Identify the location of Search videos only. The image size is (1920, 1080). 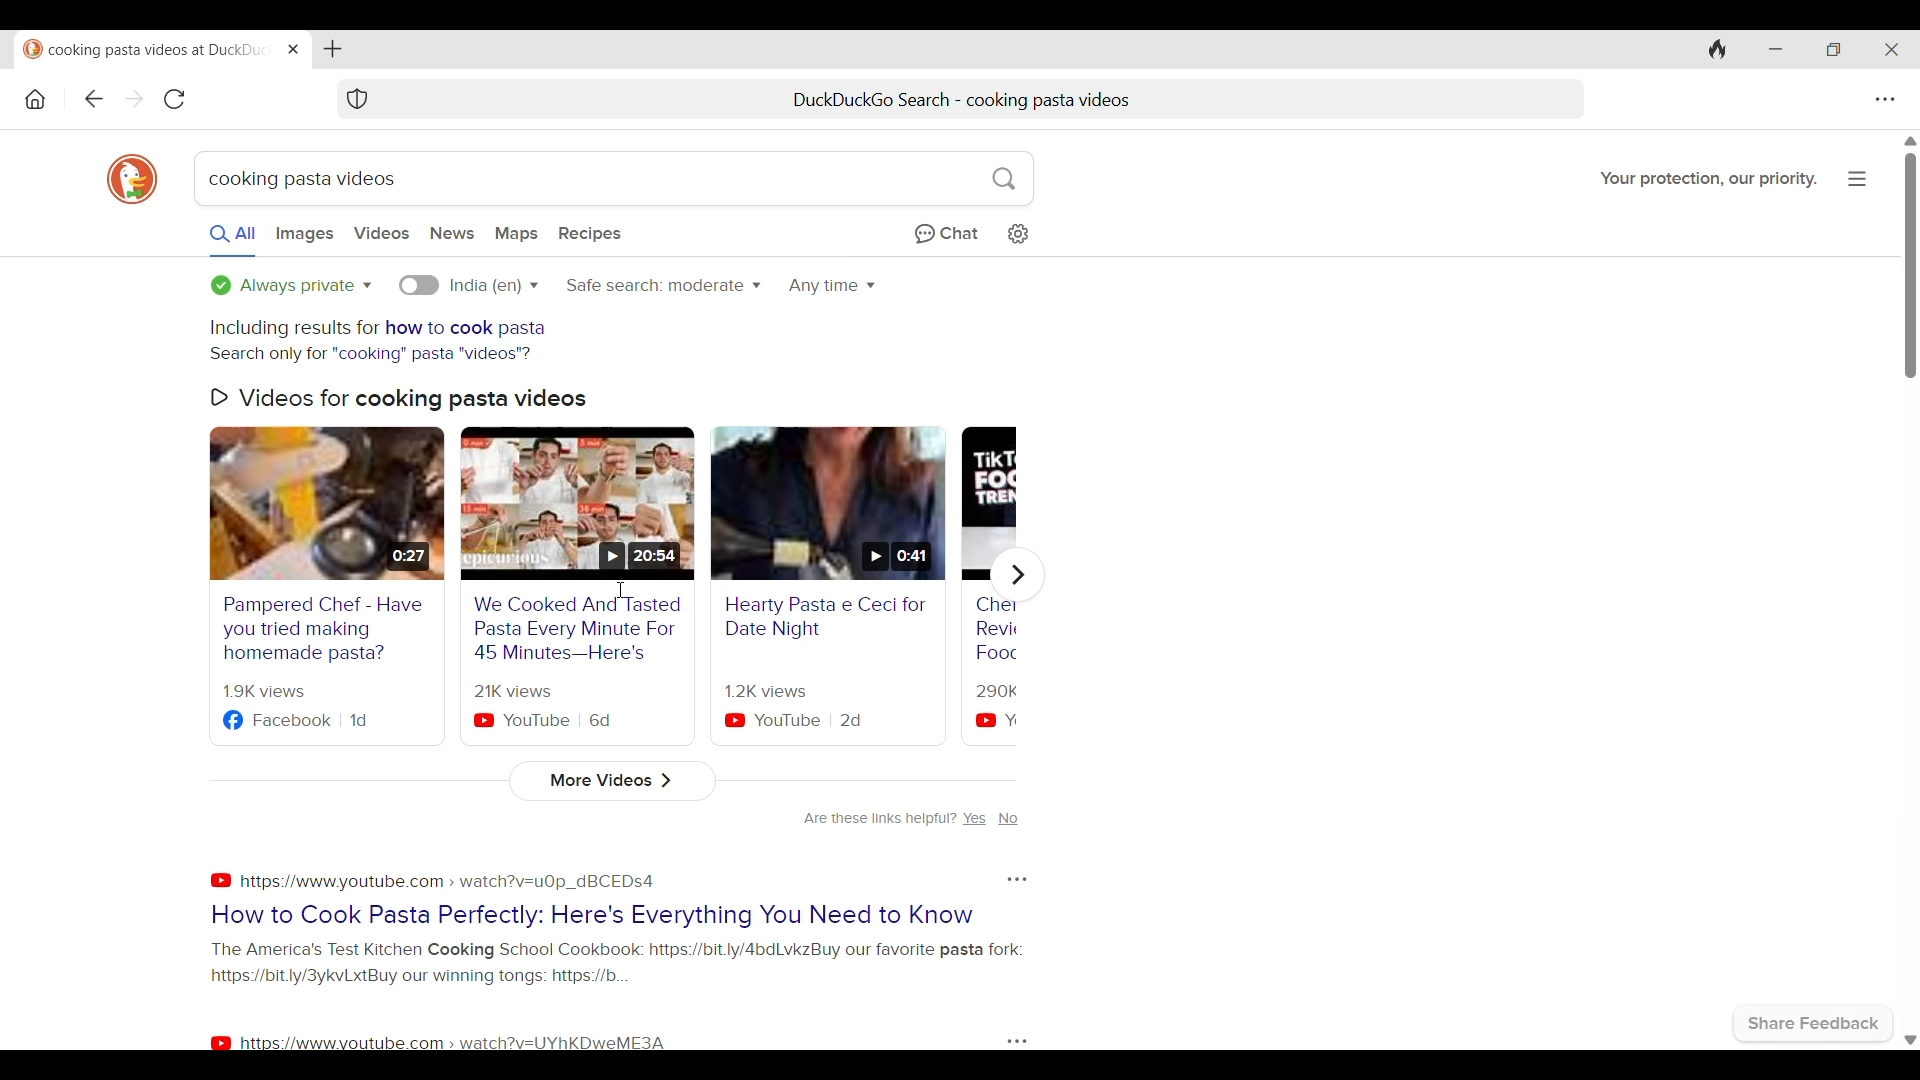
(383, 233).